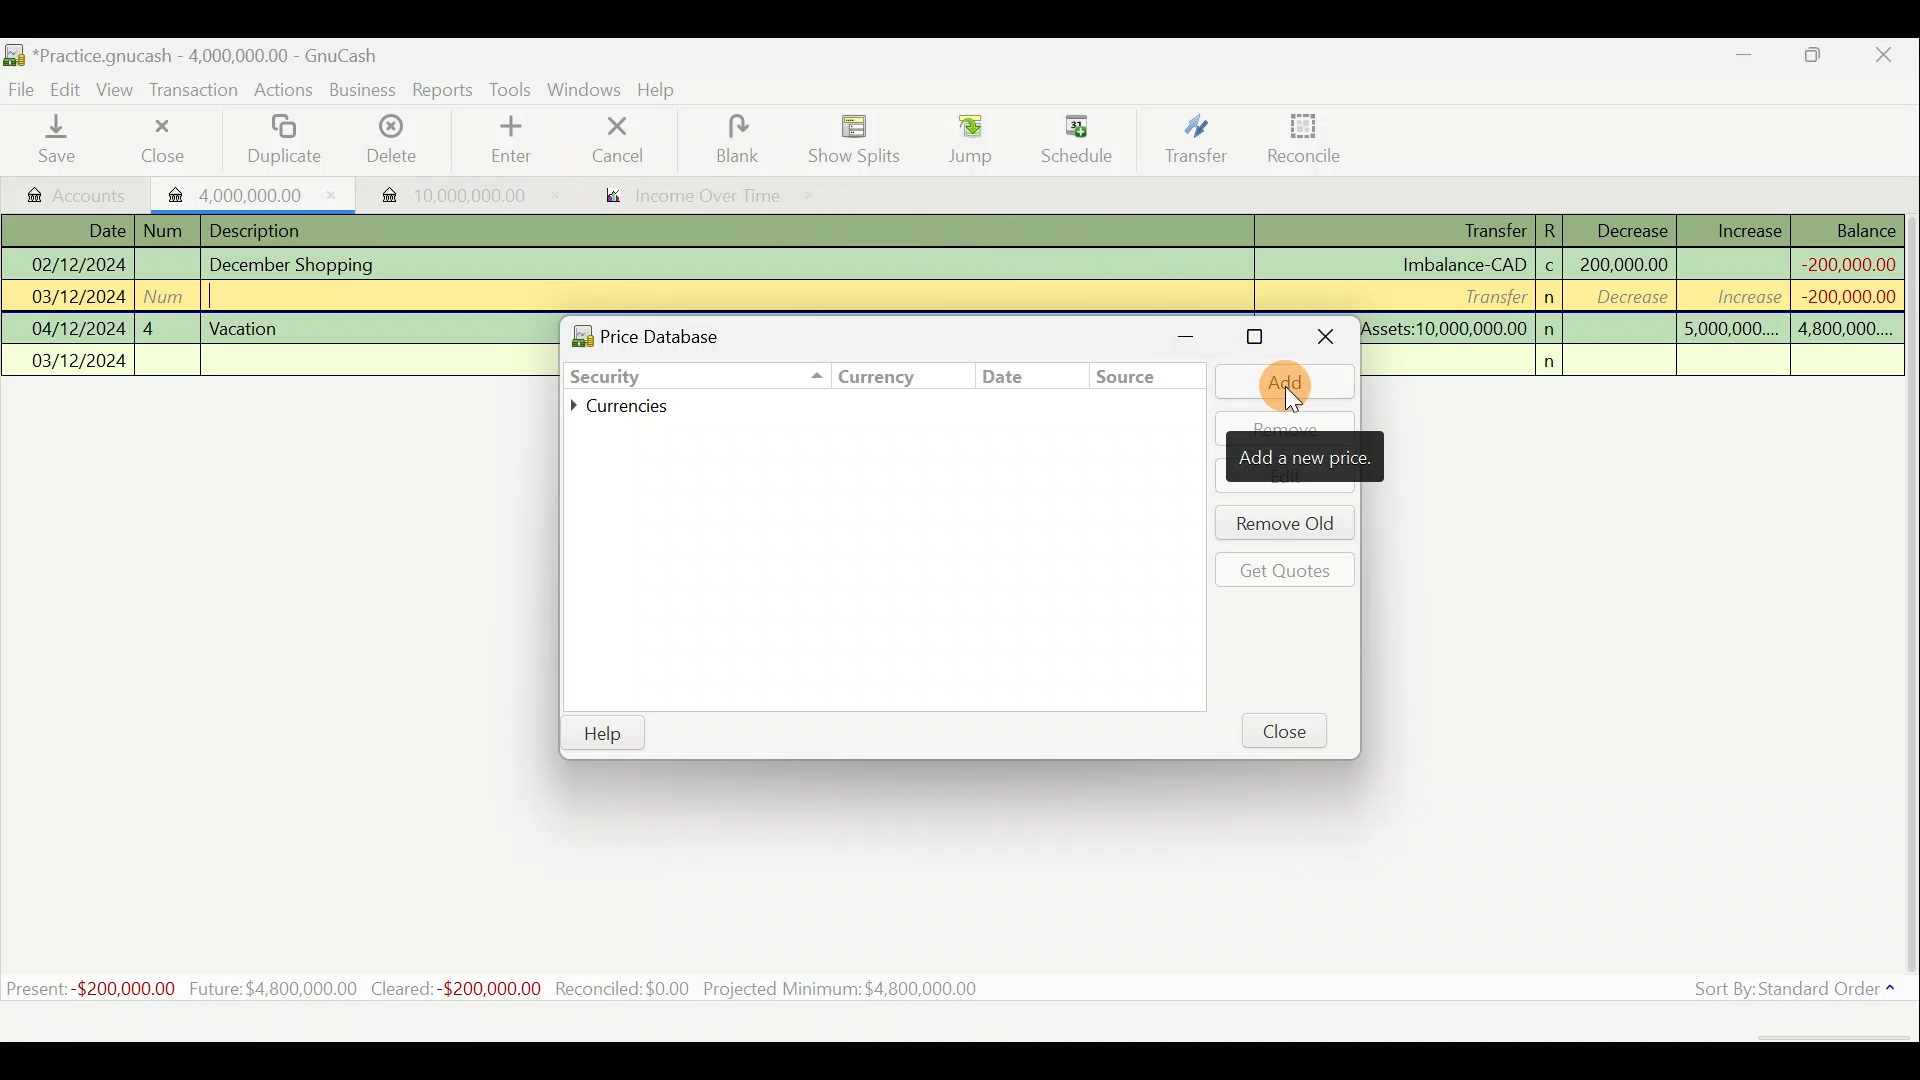 This screenshot has width=1920, height=1080. What do you see at coordinates (70, 191) in the screenshot?
I see `Accounts` at bounding box center [70, 191].